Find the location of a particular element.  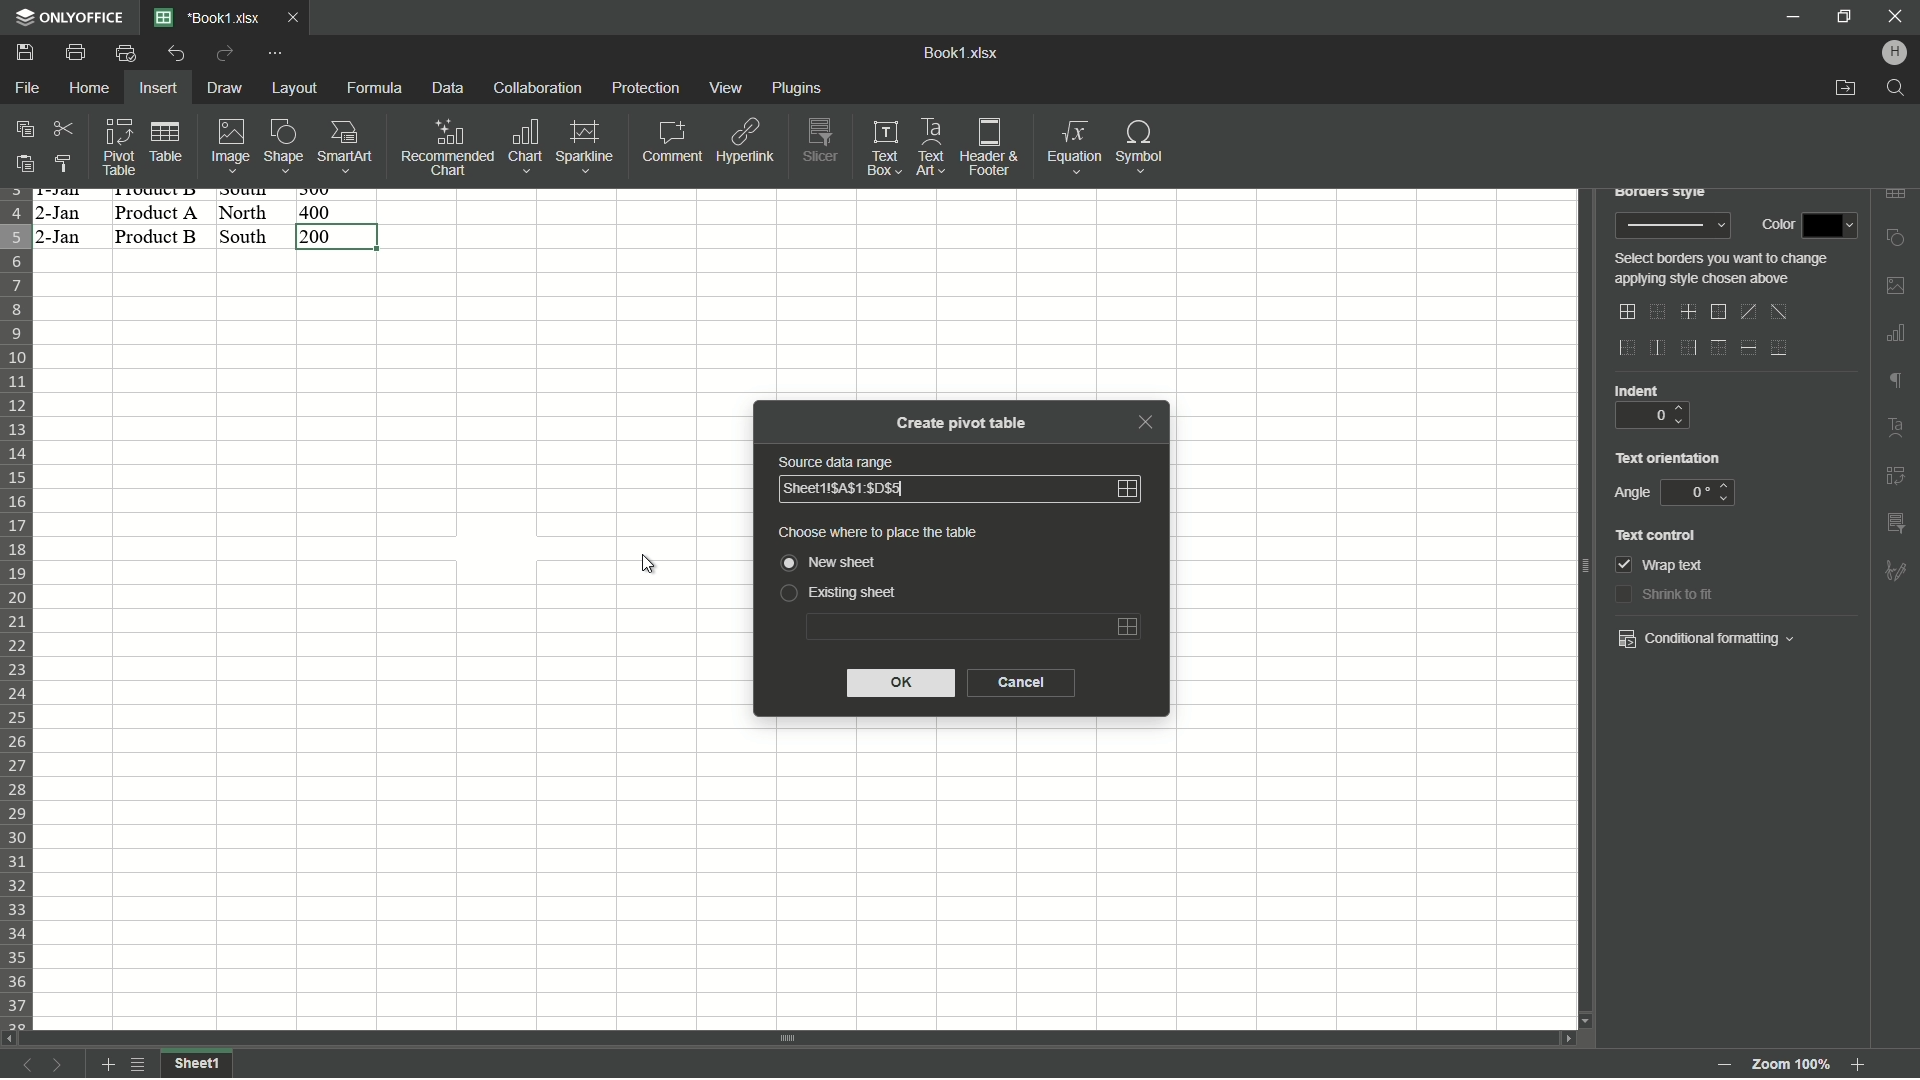

cancel is located at coordinates (1026, 682).